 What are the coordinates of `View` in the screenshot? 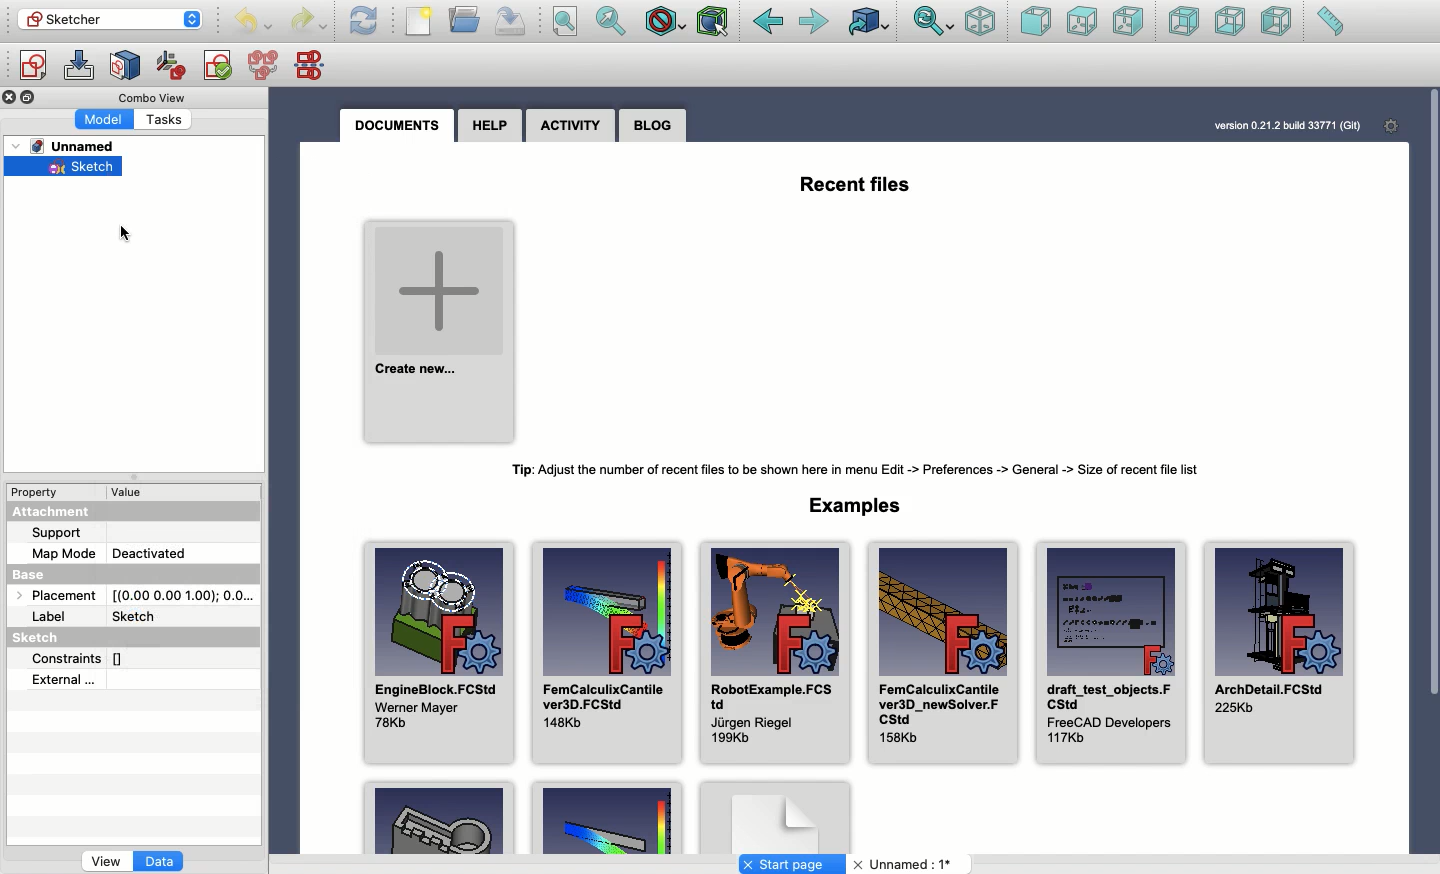 It's located at (106, 863).